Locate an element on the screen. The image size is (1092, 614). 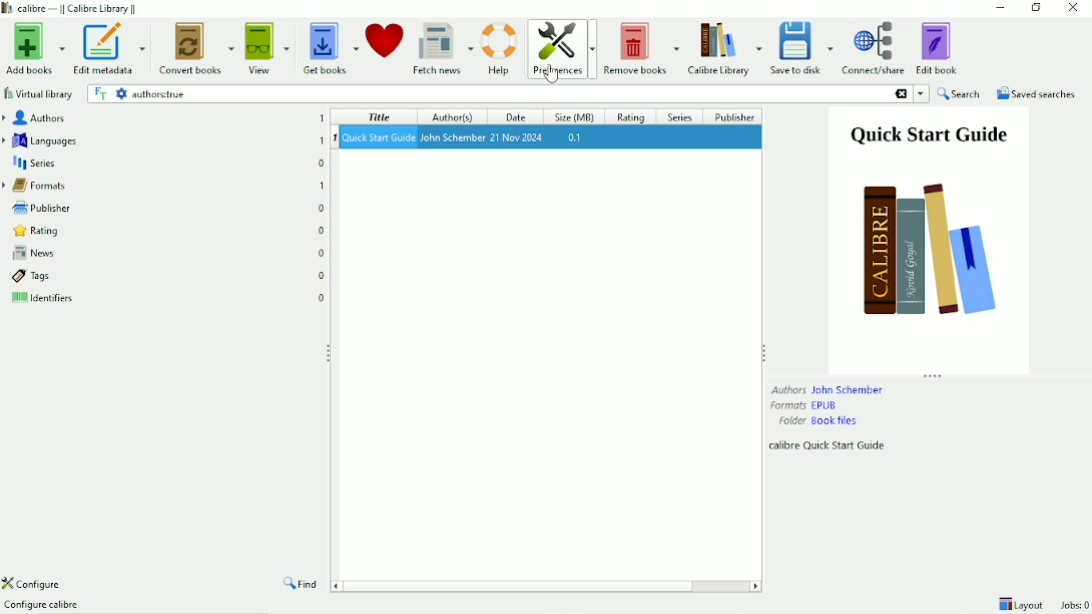
Formats is located at coordinates (165, 186).